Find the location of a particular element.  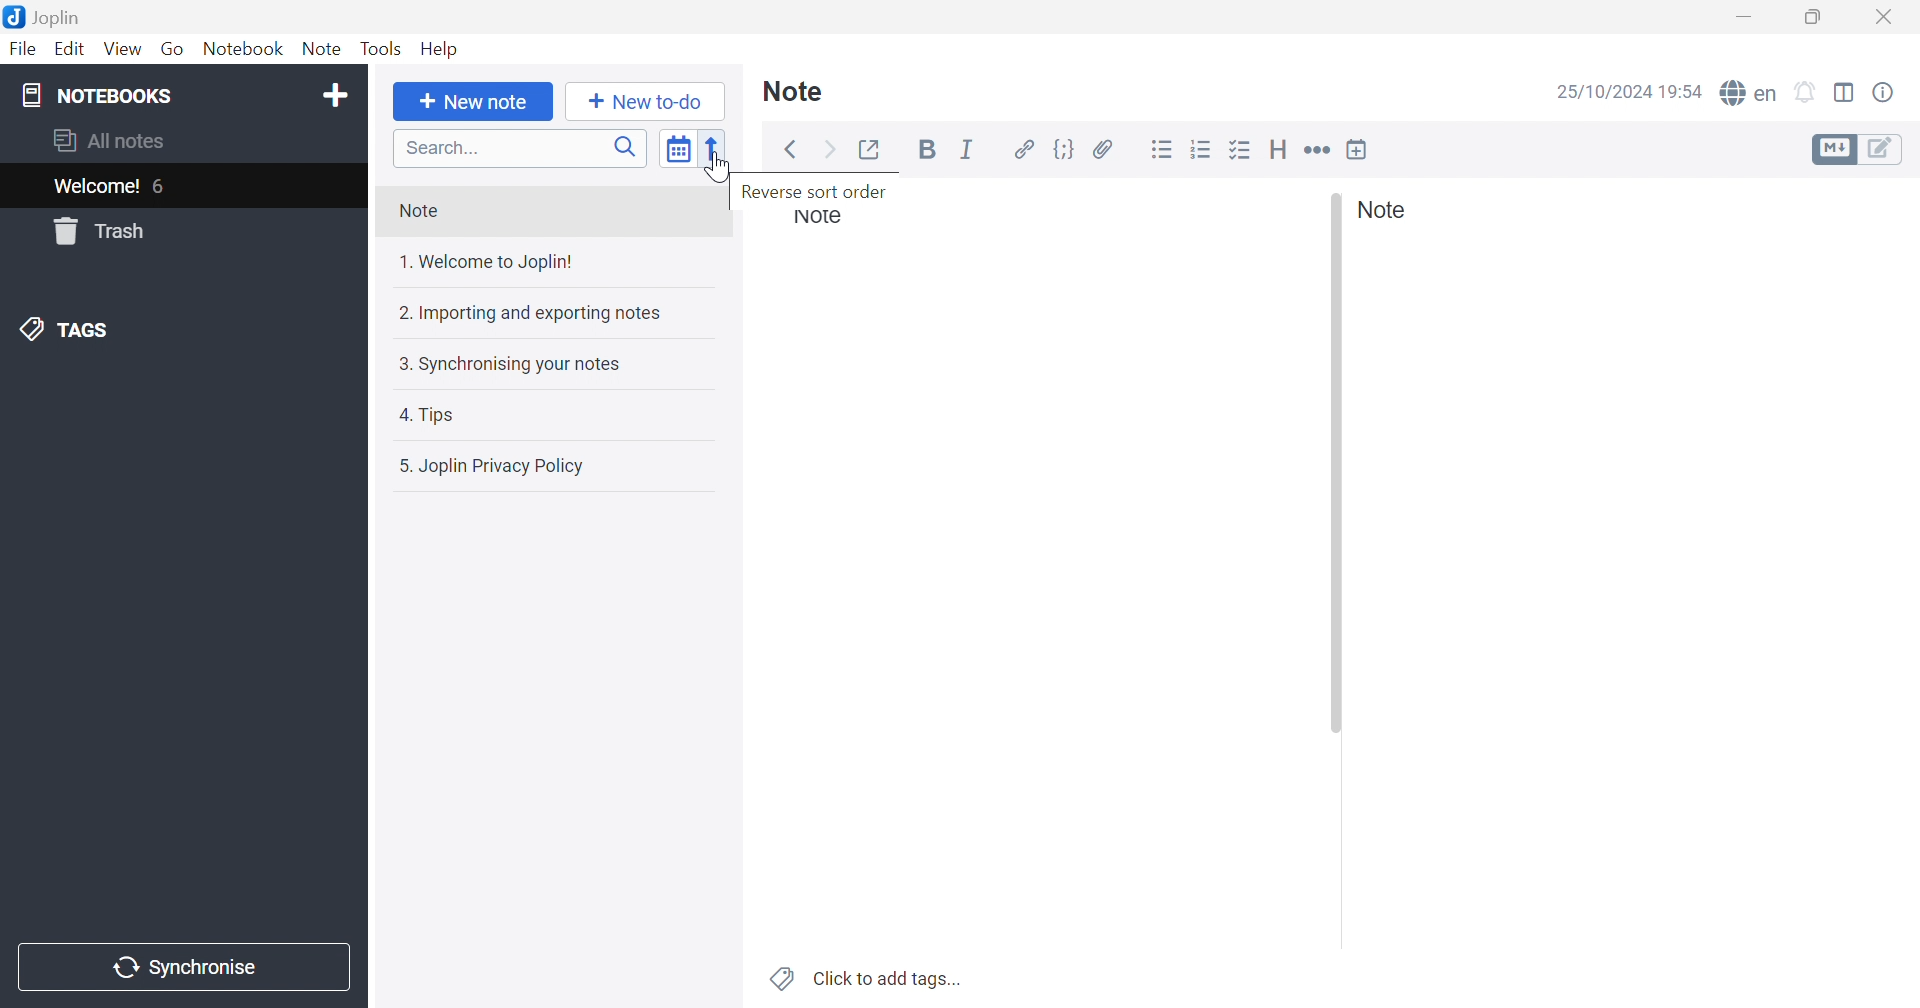

File is located at coordinates (22, 51).